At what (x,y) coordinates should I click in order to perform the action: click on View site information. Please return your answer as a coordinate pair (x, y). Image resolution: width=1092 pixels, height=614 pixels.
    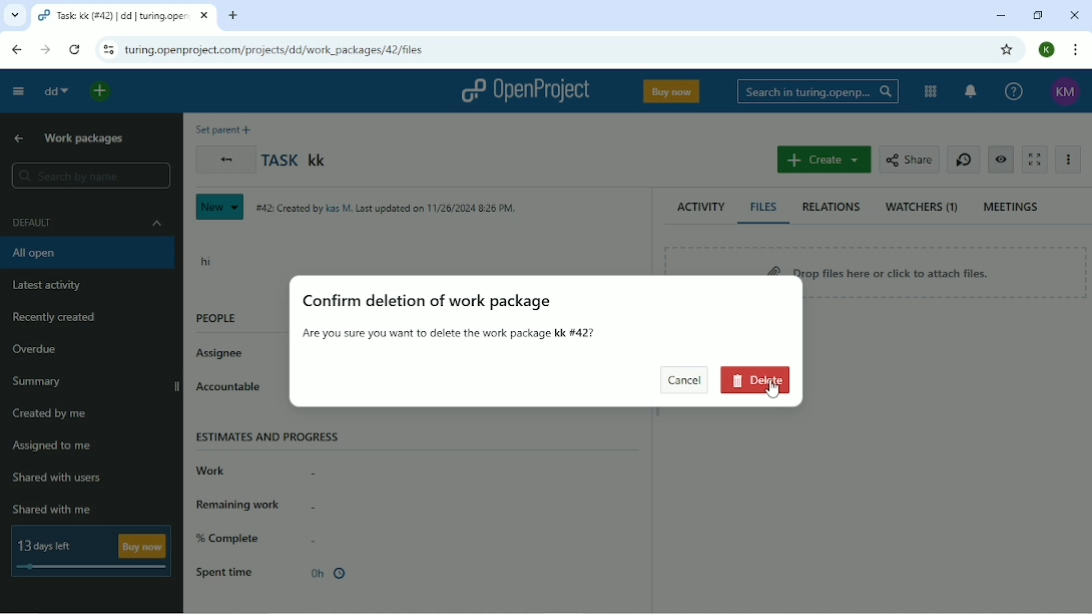
    Looking at the image, I should click on (107, 51).